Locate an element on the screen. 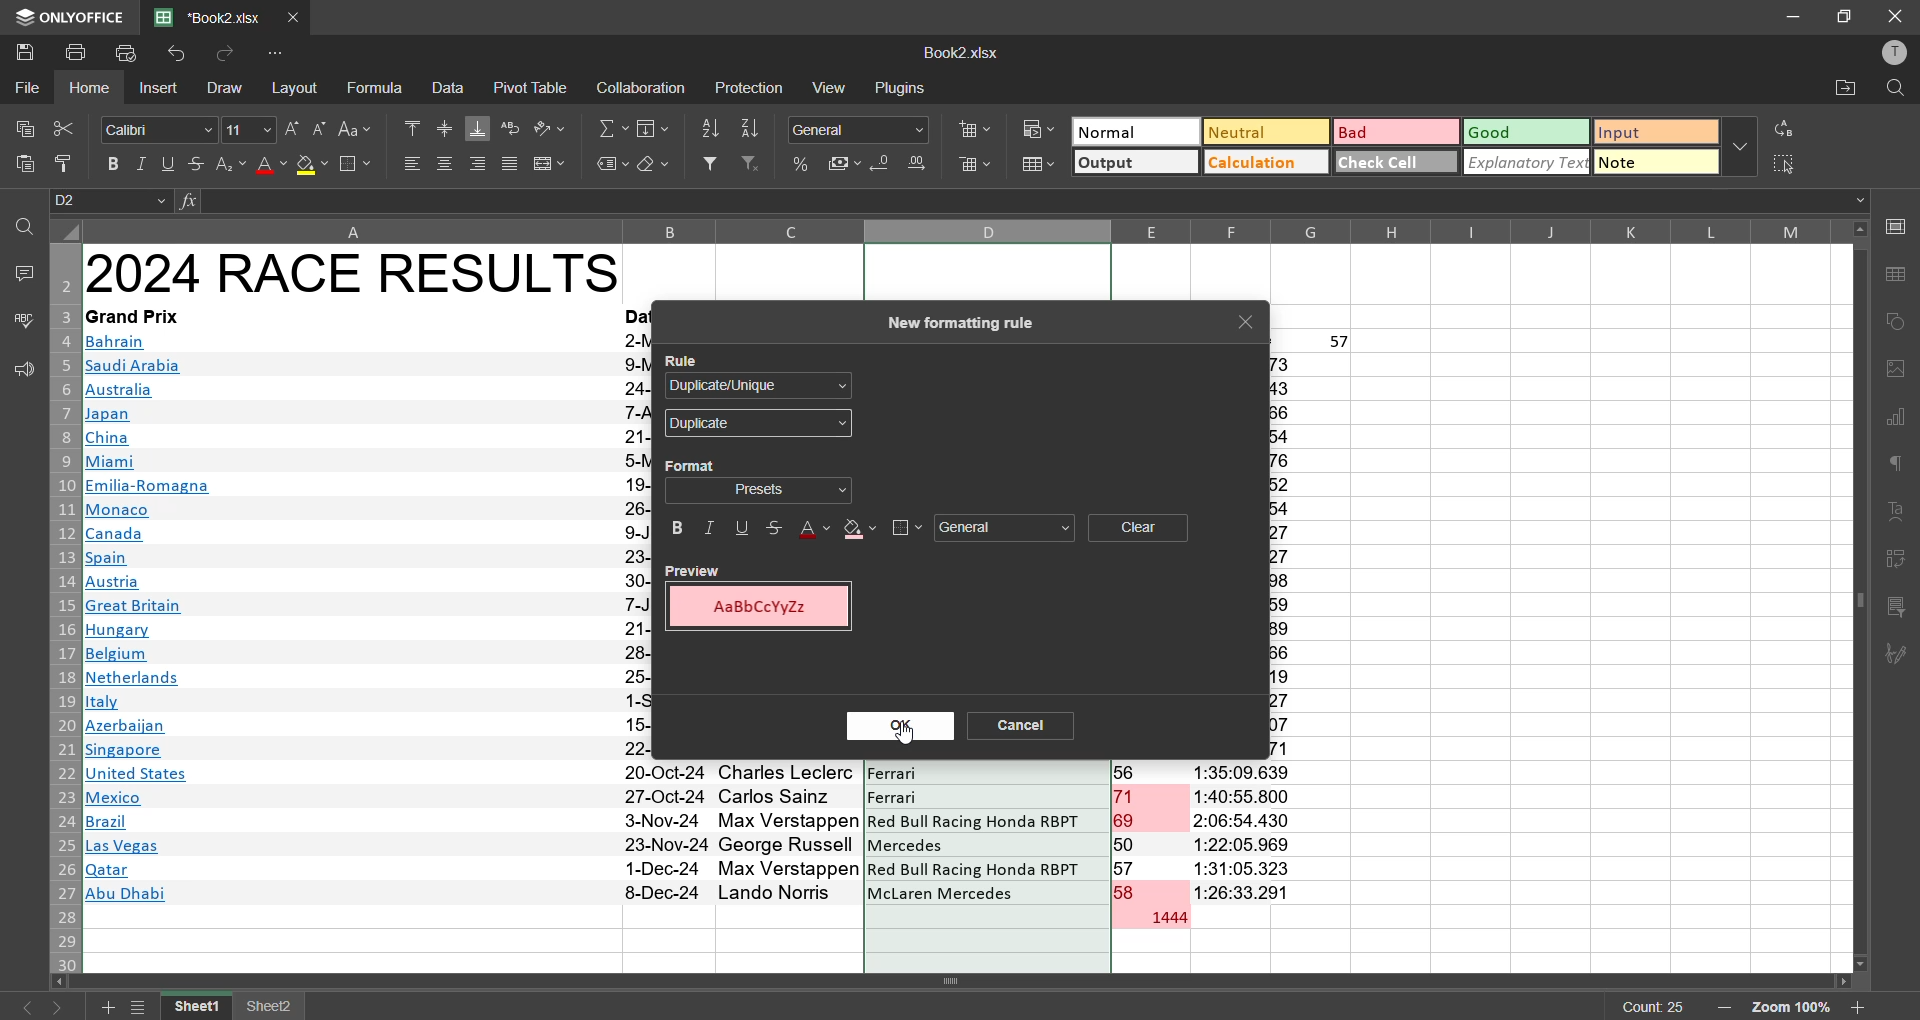 This screenshot has height=1020, width=1920. profile is located at coordinates (1889, 52).